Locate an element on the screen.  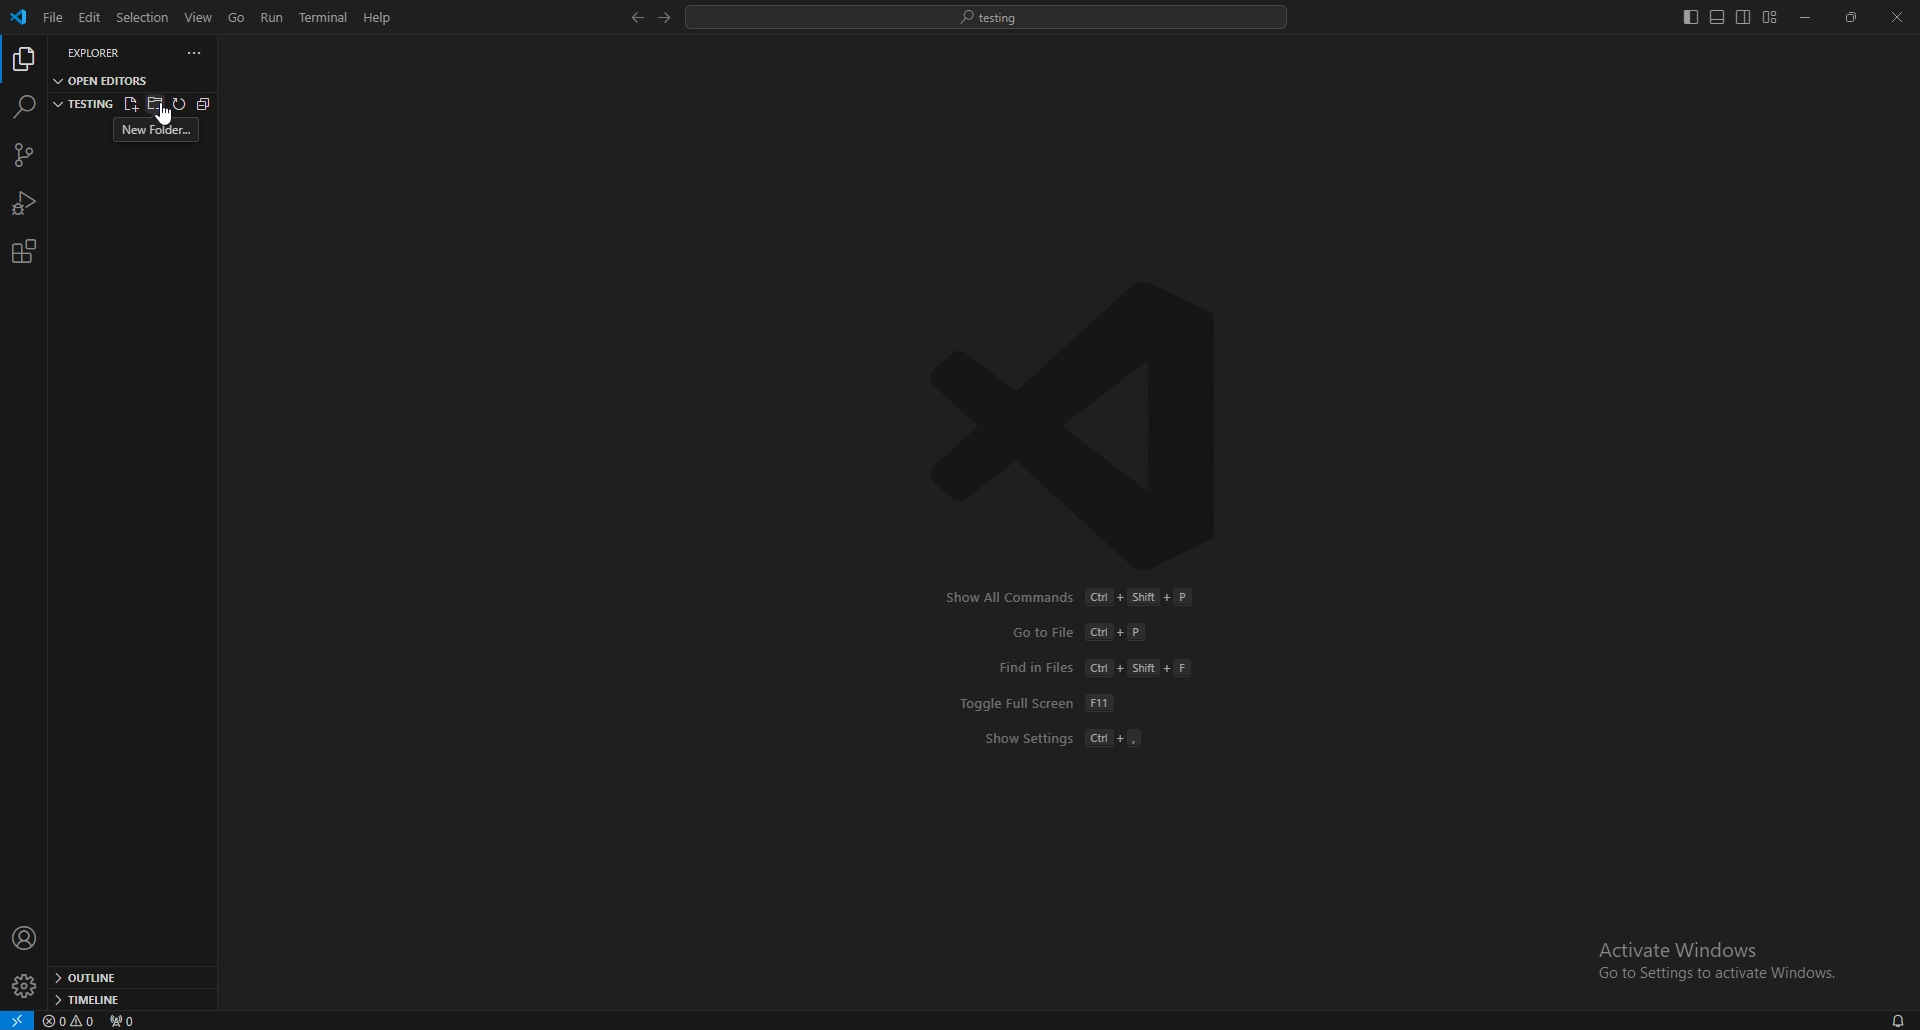
extension is located at coordinates (23, 251).